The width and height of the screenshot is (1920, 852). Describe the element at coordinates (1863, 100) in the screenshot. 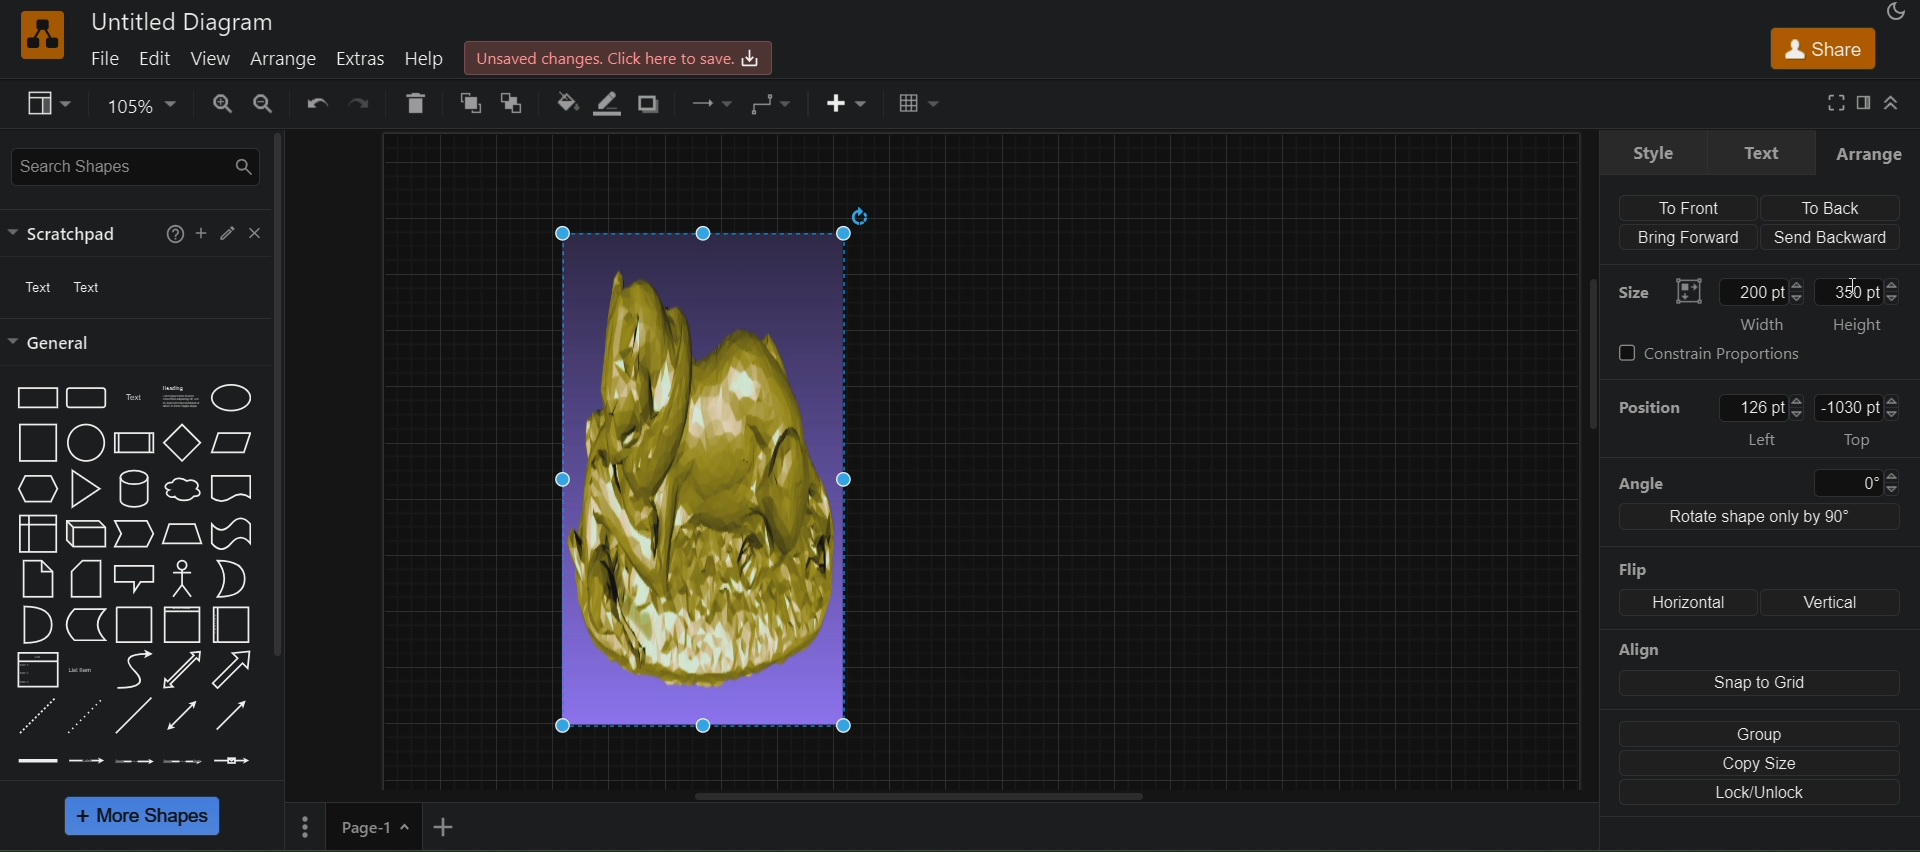

I see `format` at that location.